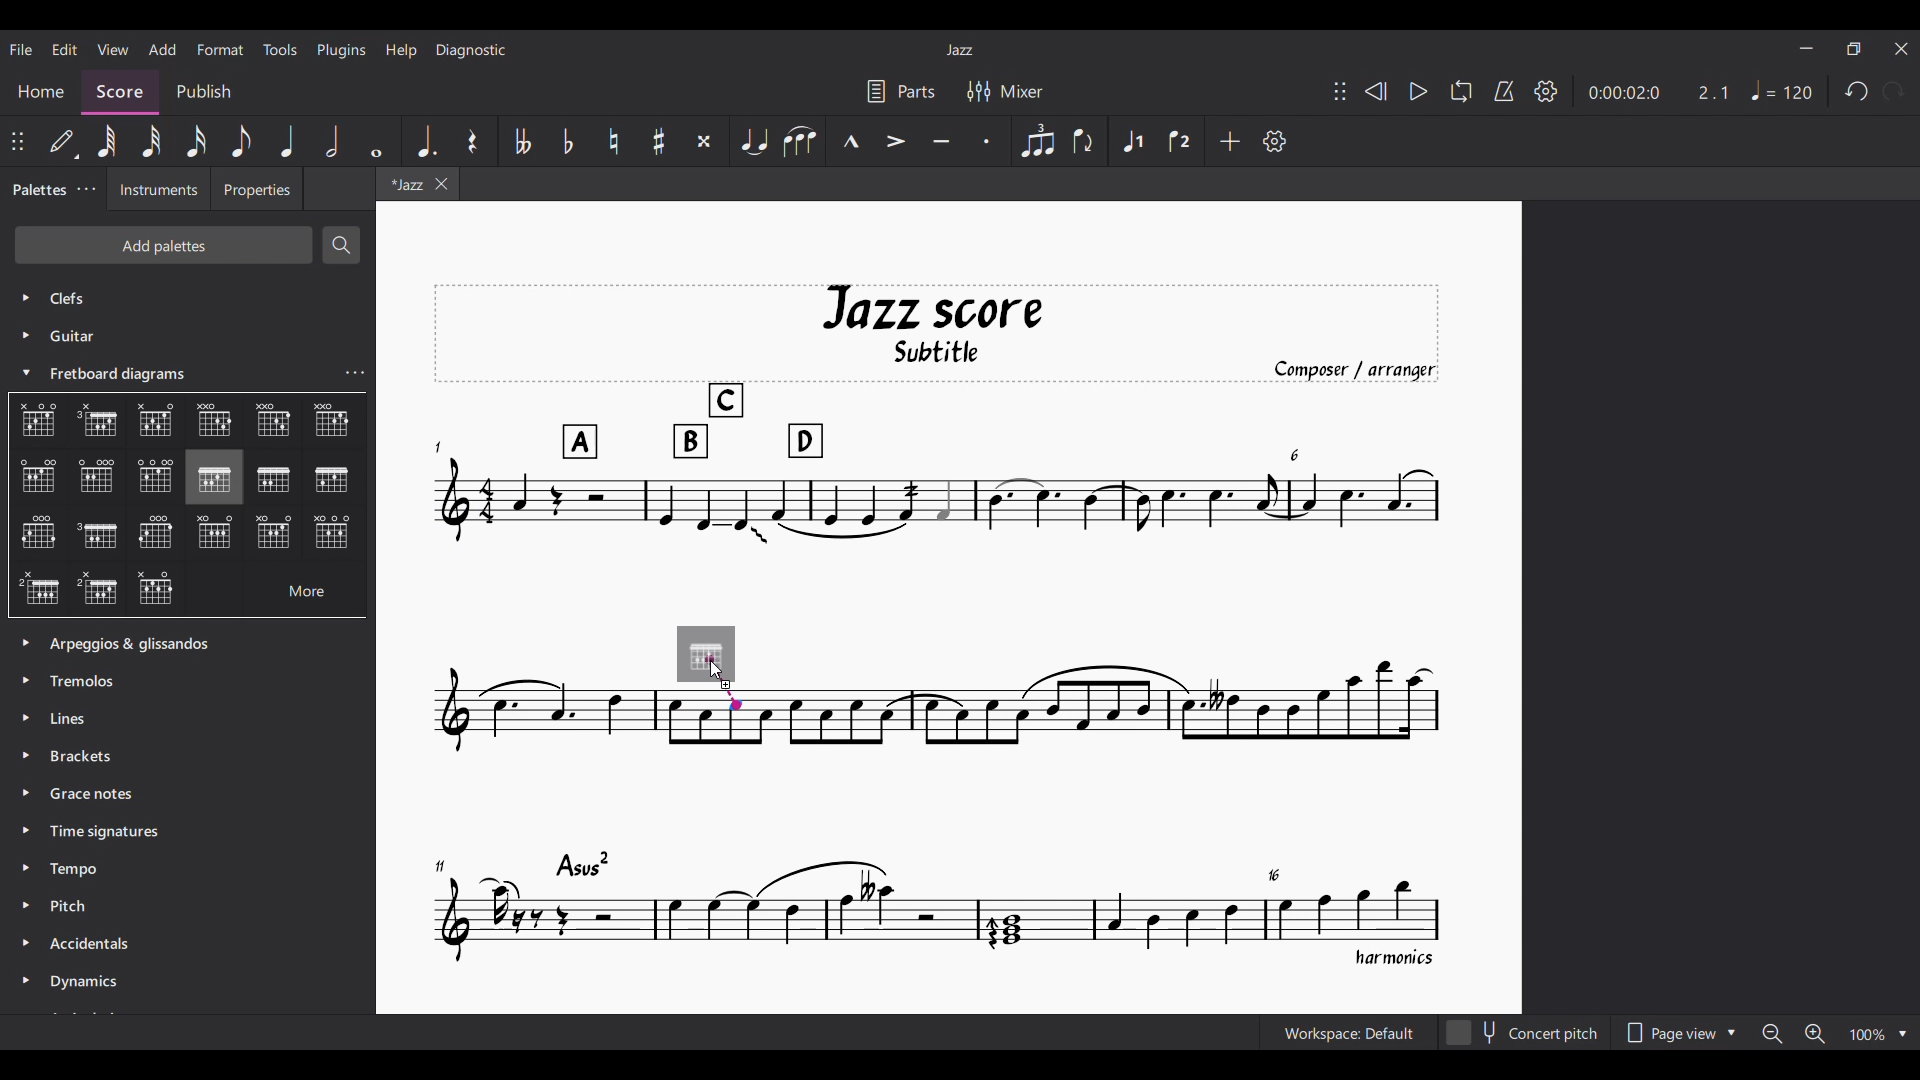  Describe the element at coordinates (521, 141) in the screenshot. I see `Toggle double flat` at that location.